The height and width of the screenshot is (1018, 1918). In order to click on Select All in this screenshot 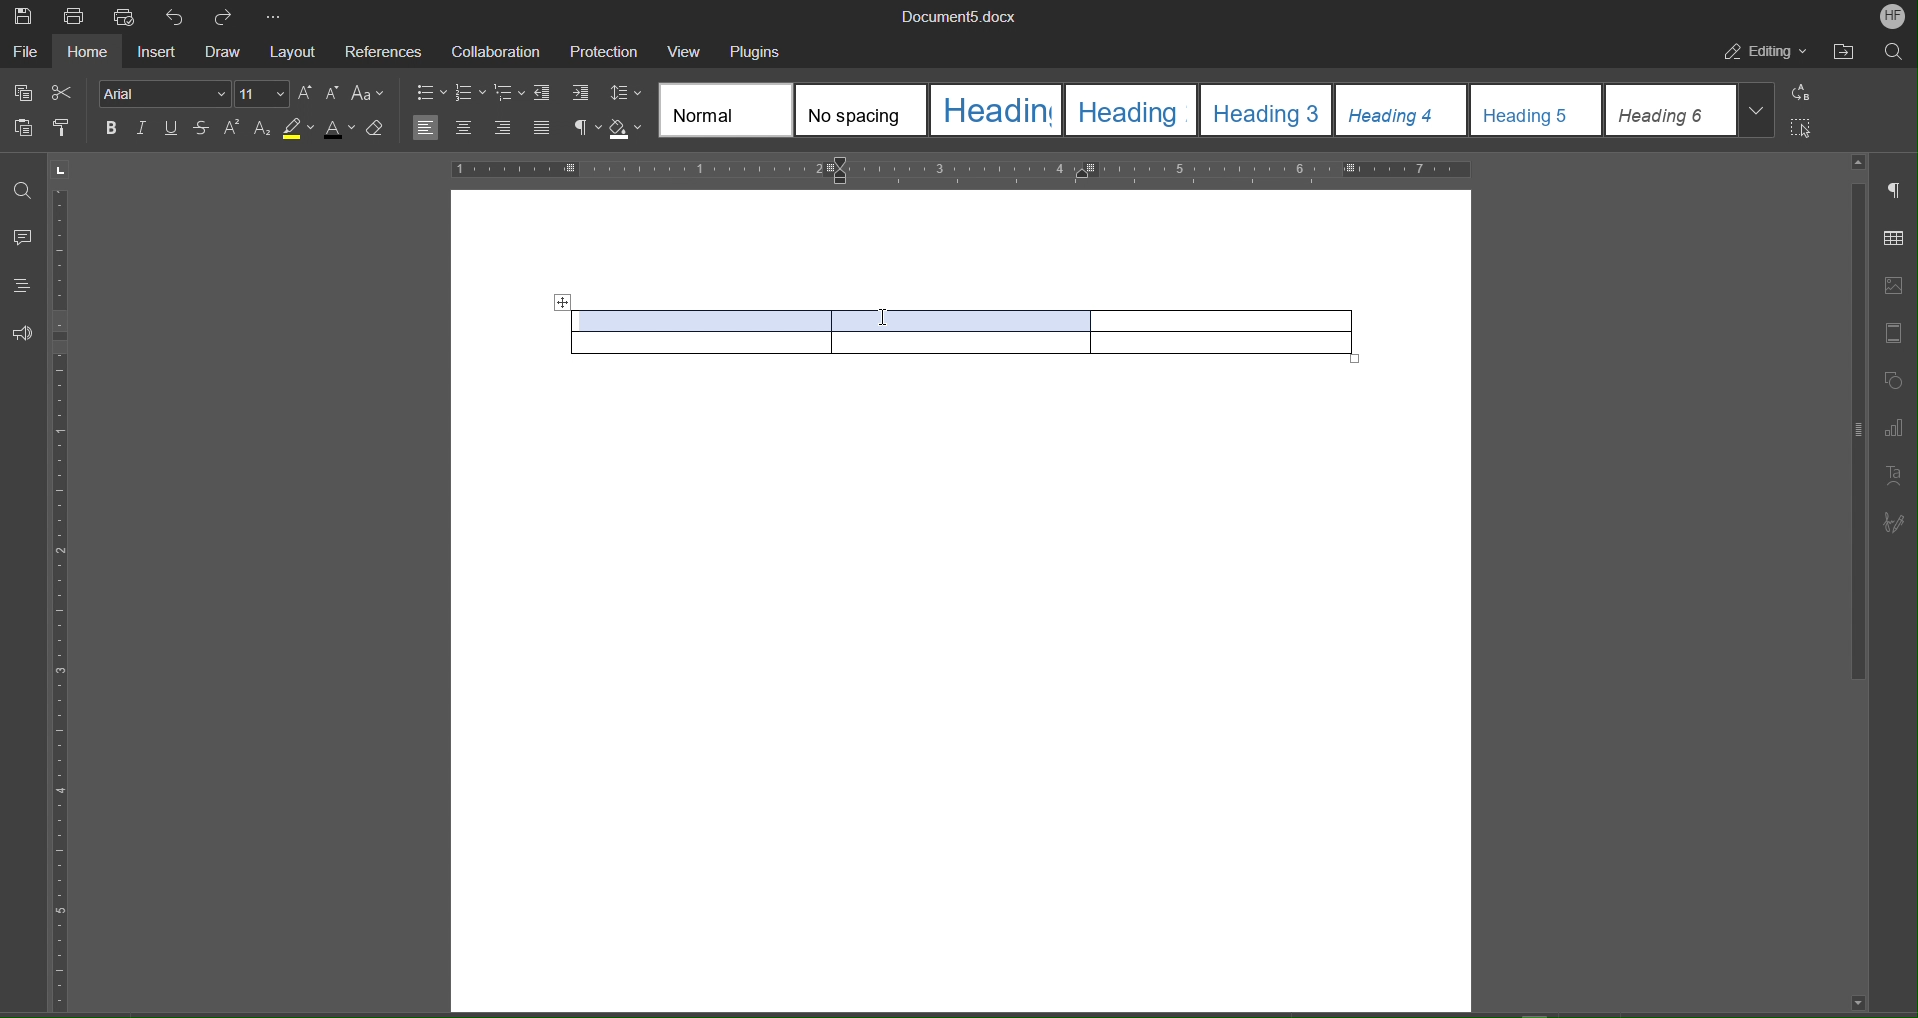, I will do `click(1807, 128)`.